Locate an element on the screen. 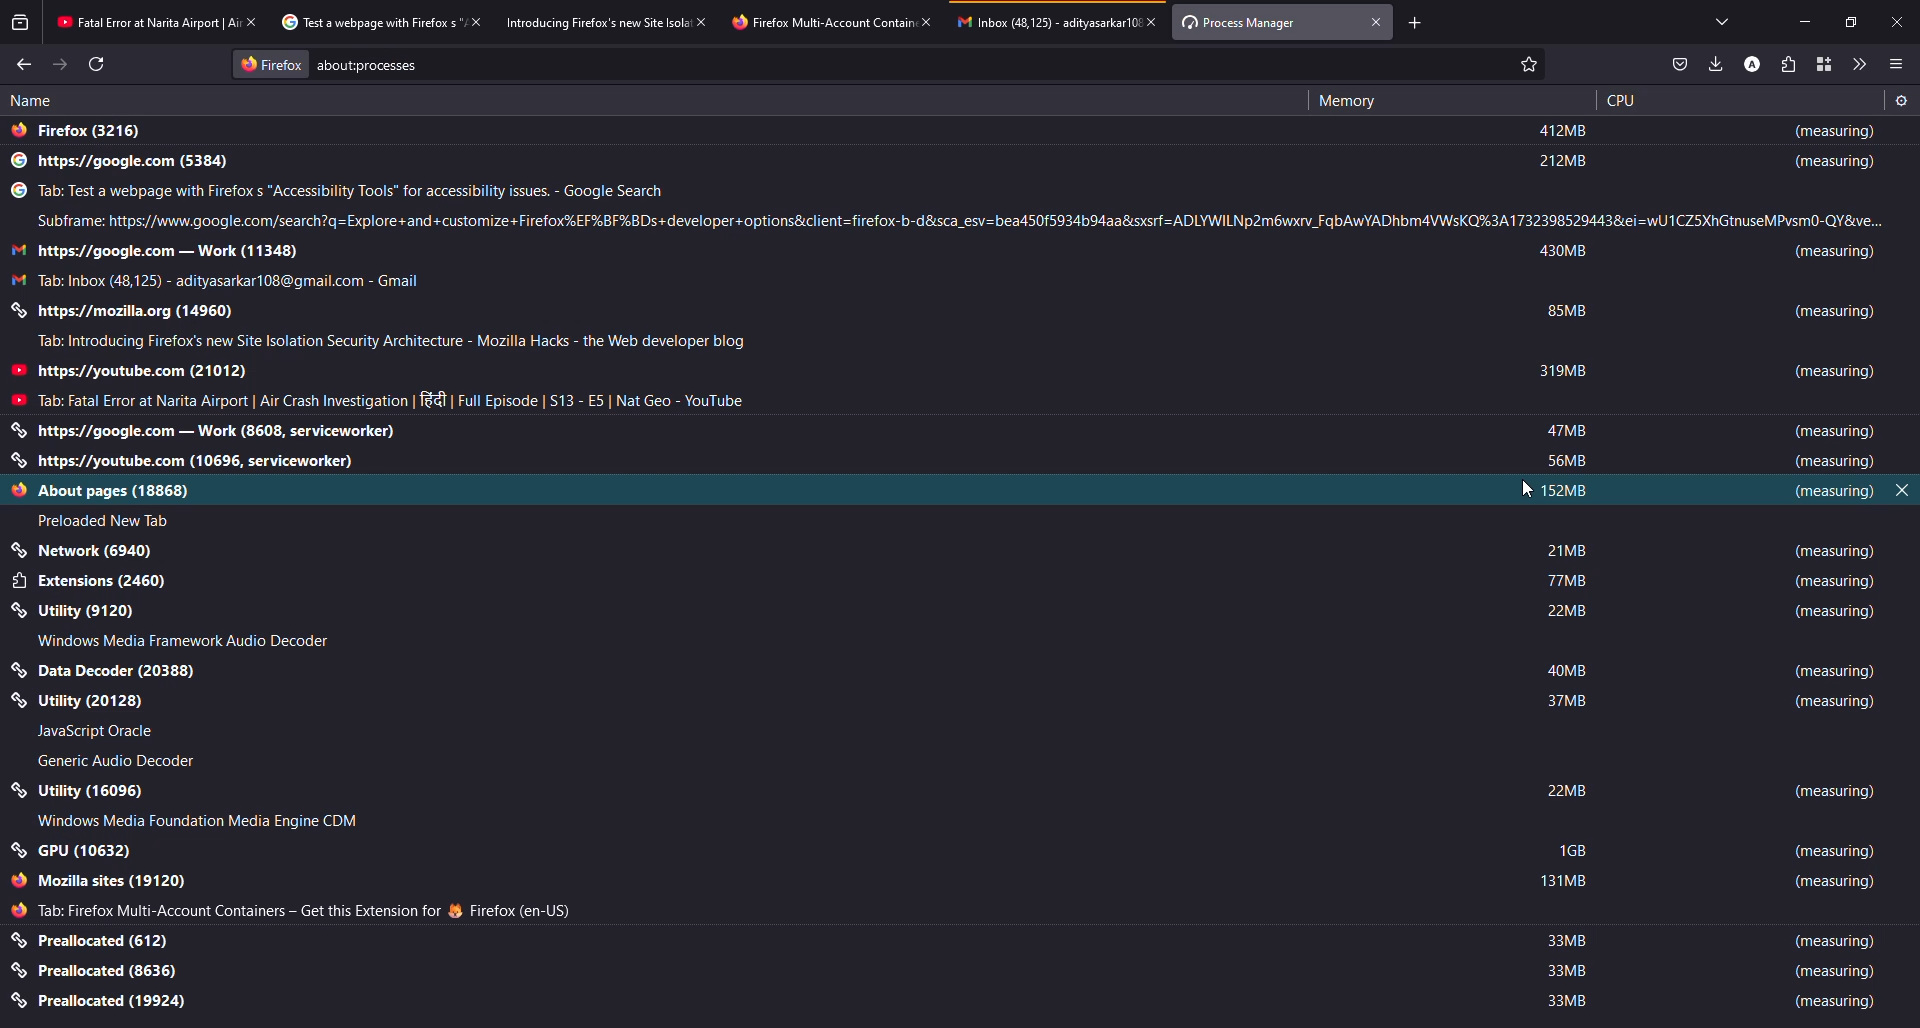 The width and height of the screenshot is (1920, 1028). GPU (10632) is located at coordinates (82, 851).